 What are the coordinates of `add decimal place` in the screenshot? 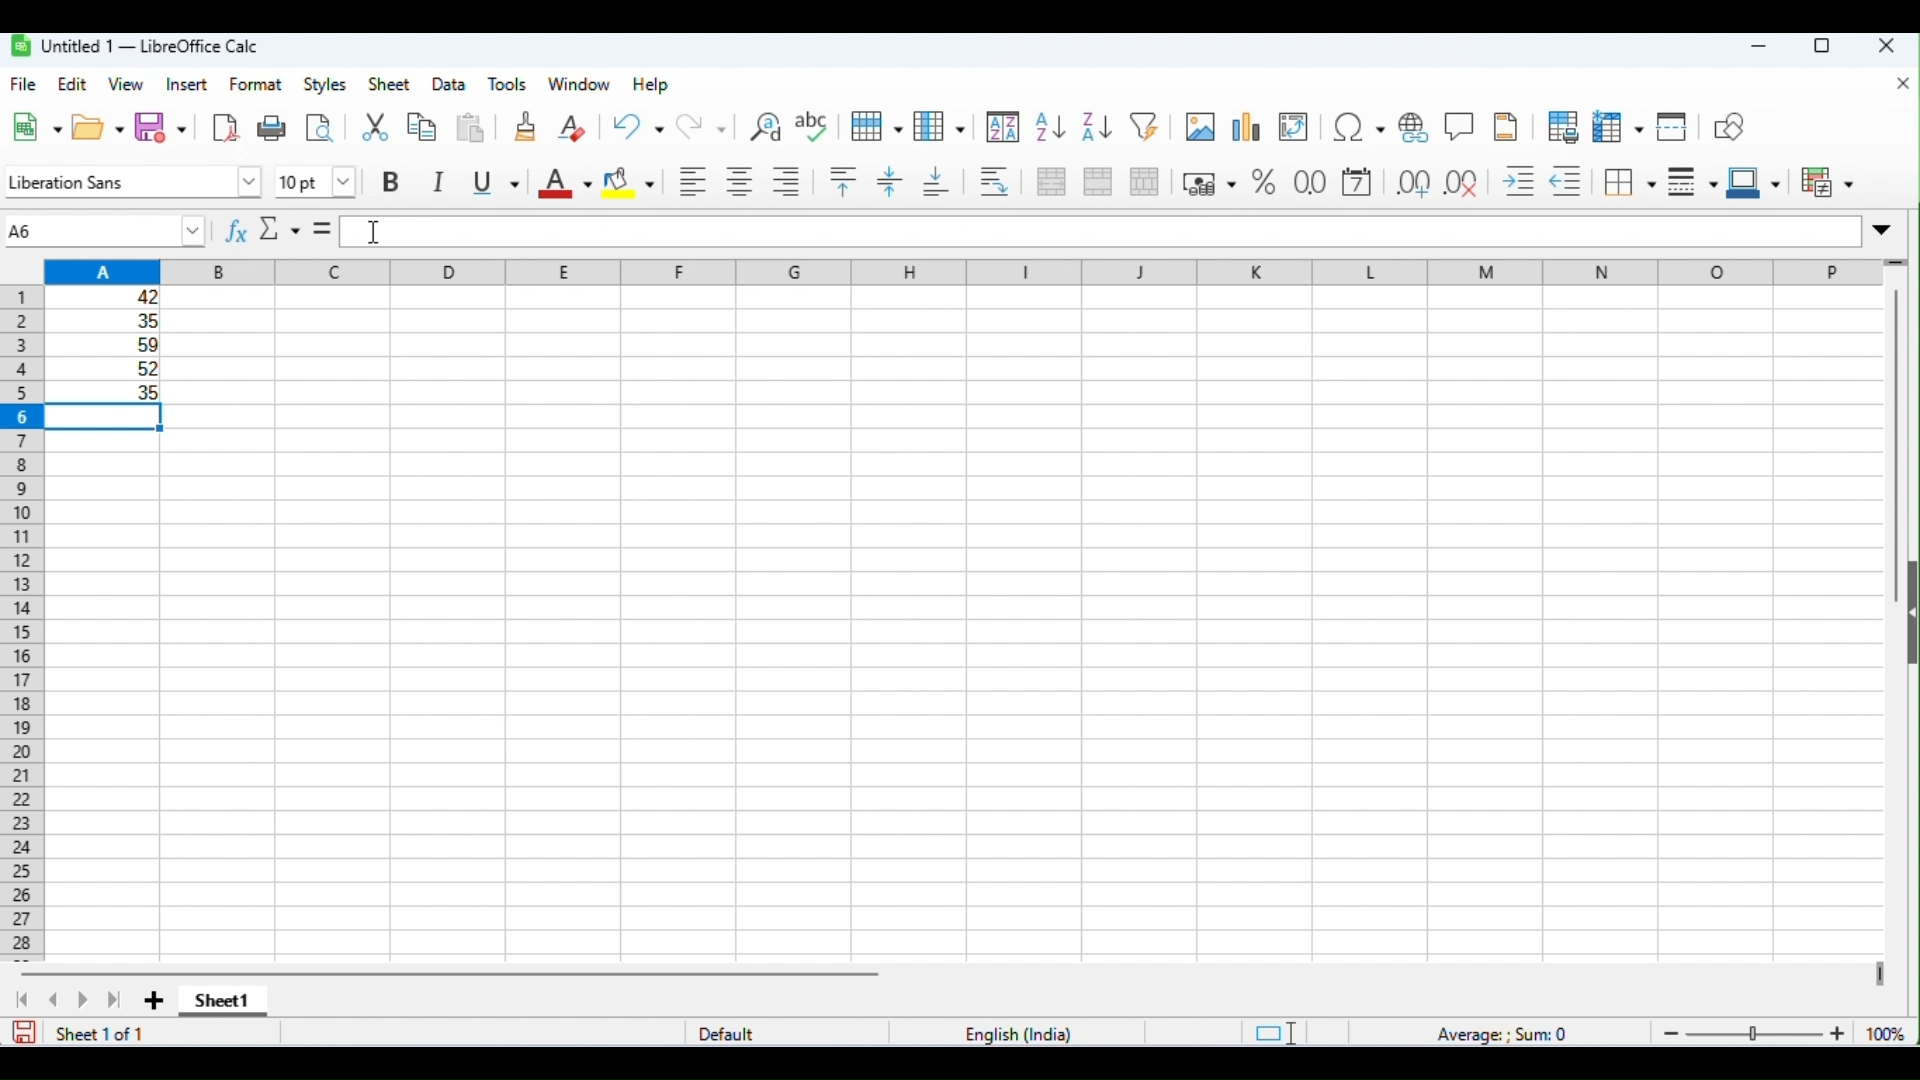 It's located at (1412, 182).